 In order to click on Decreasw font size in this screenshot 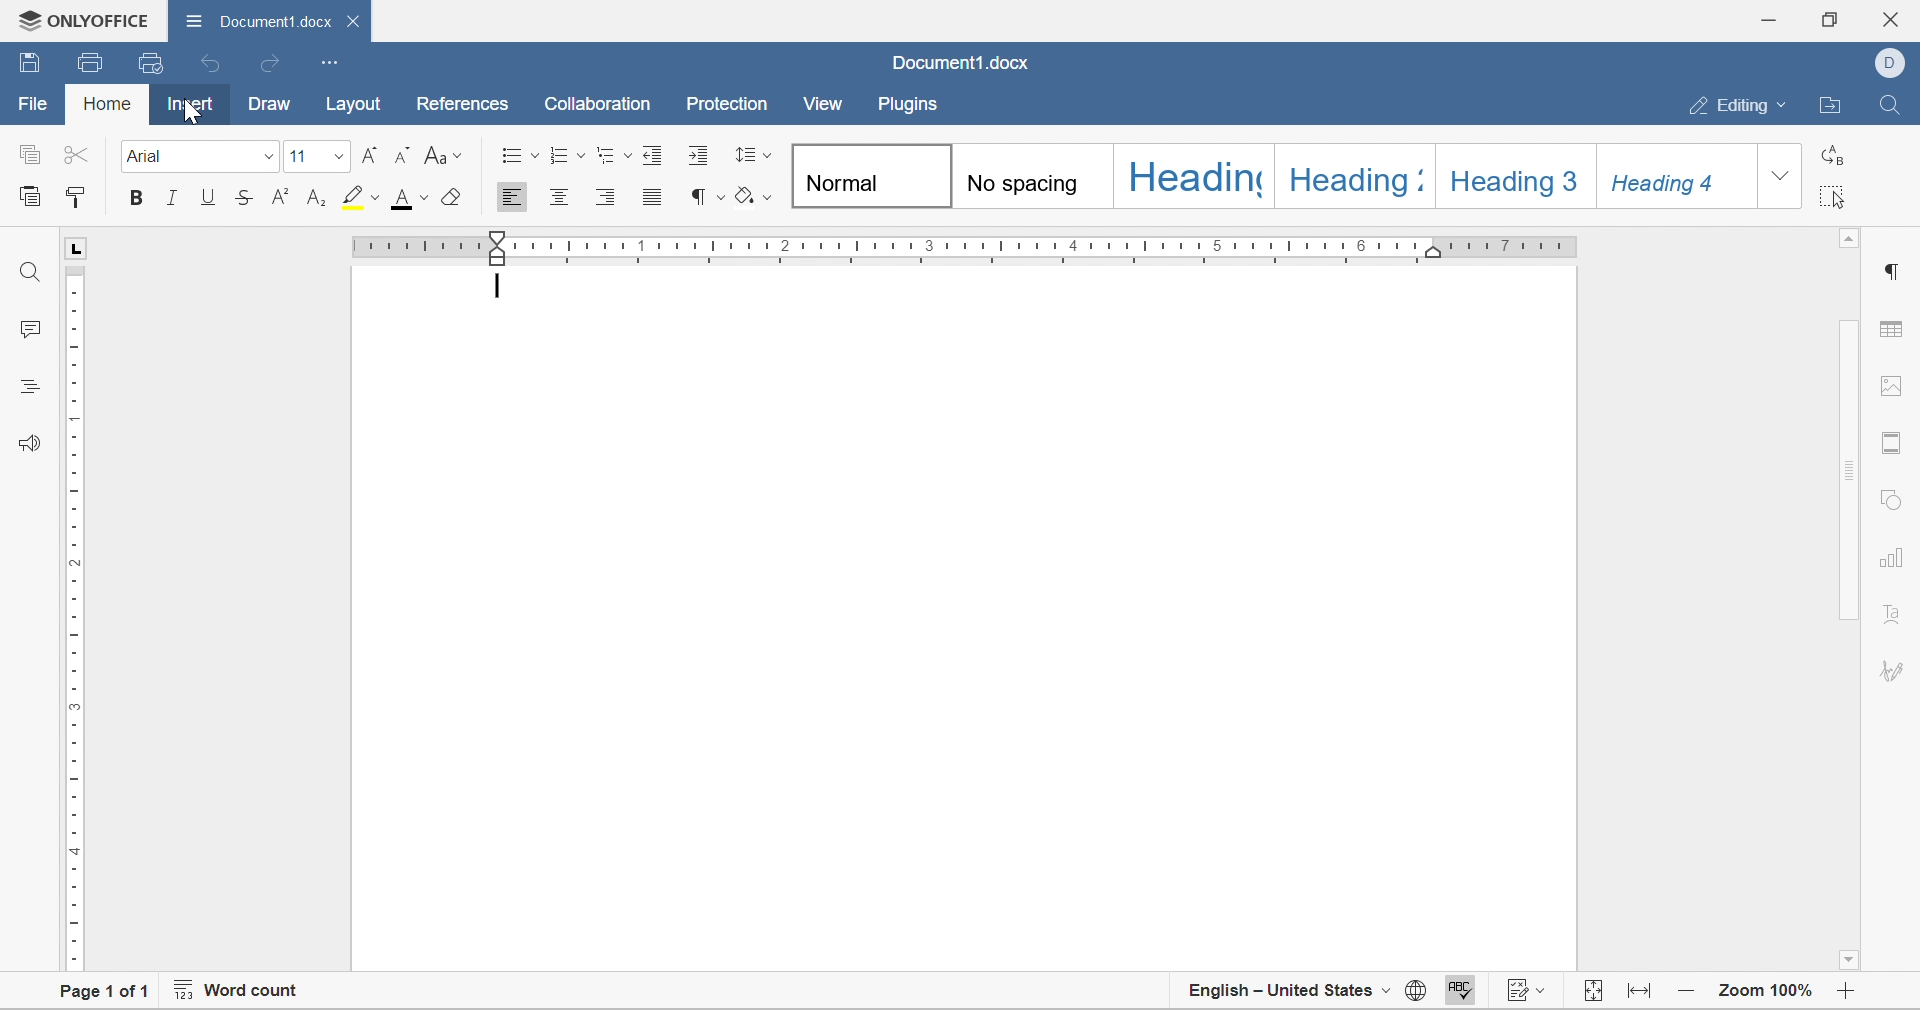, I will do `click(407, 154)`.